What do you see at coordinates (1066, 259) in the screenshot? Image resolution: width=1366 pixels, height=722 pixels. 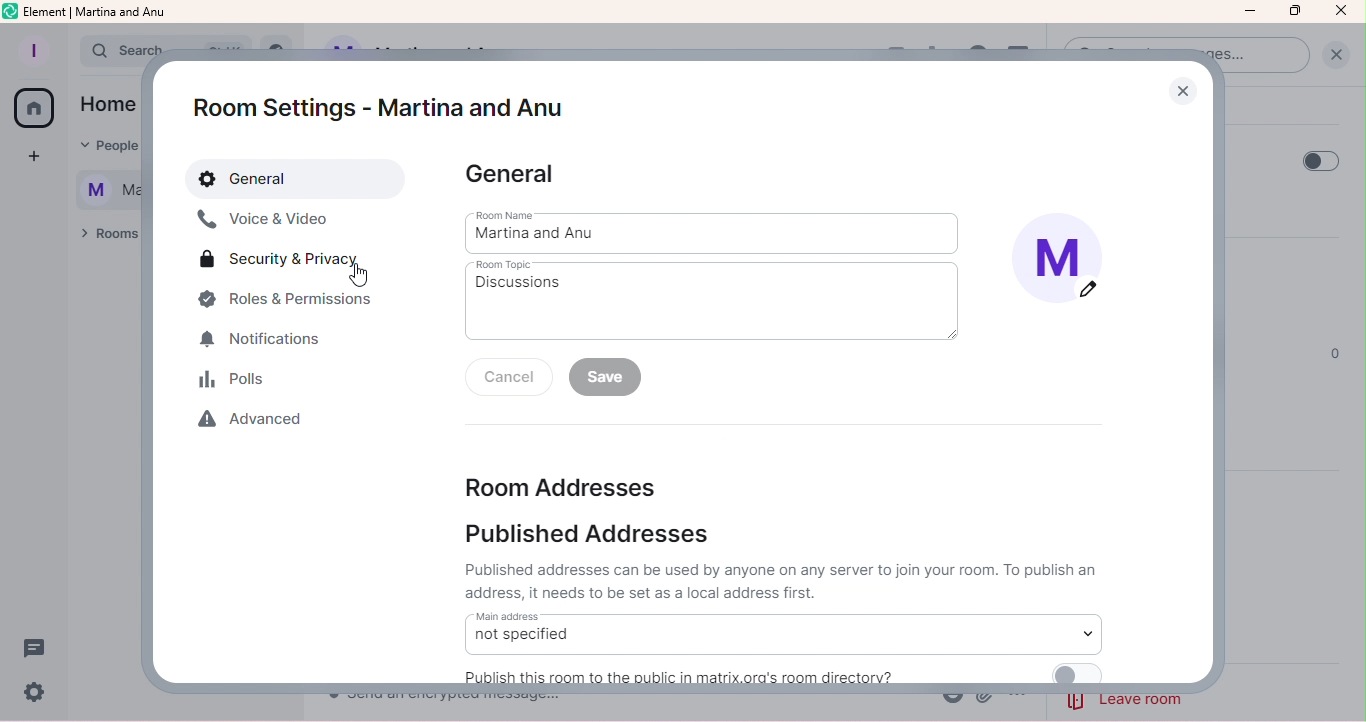 I see `Display picture` at bounding box center [1066, 259].